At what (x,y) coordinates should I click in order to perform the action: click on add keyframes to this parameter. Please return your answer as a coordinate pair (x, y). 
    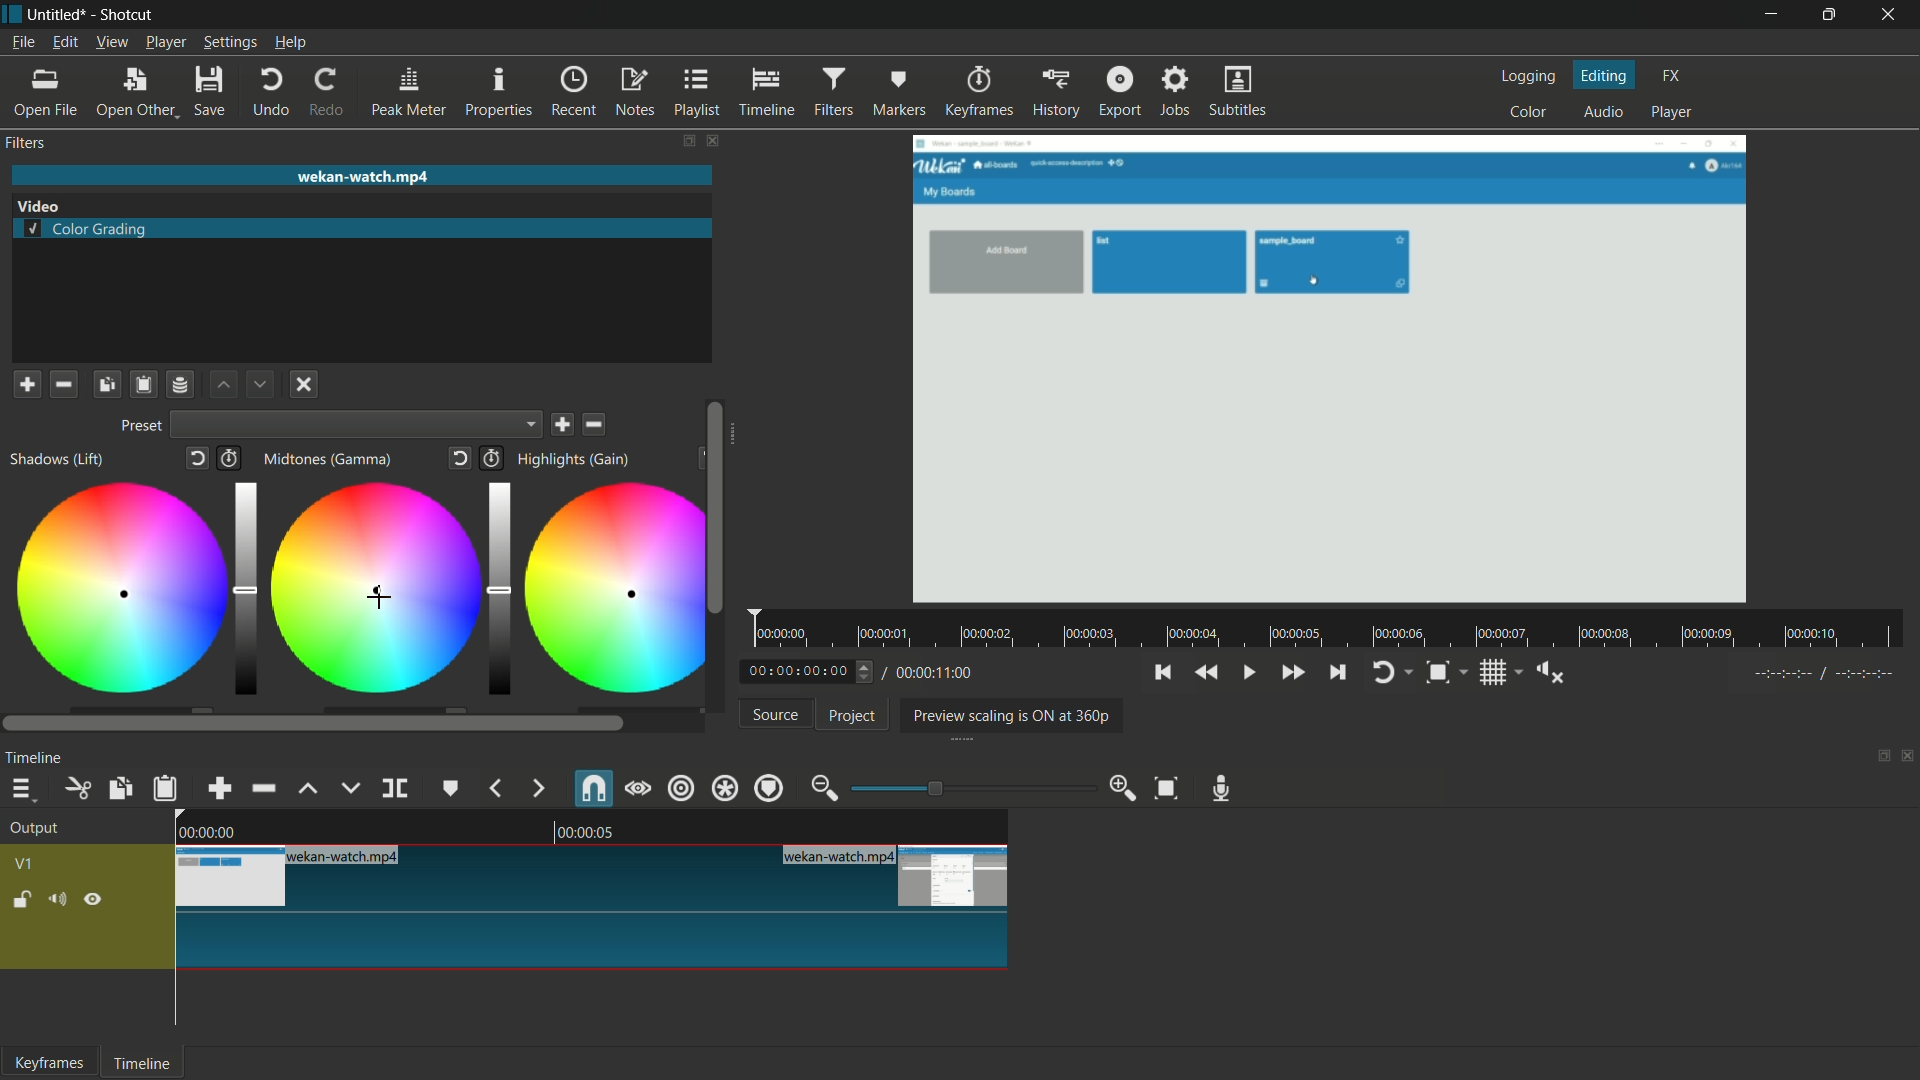
    Looking at the image, I should click on (229, 457).